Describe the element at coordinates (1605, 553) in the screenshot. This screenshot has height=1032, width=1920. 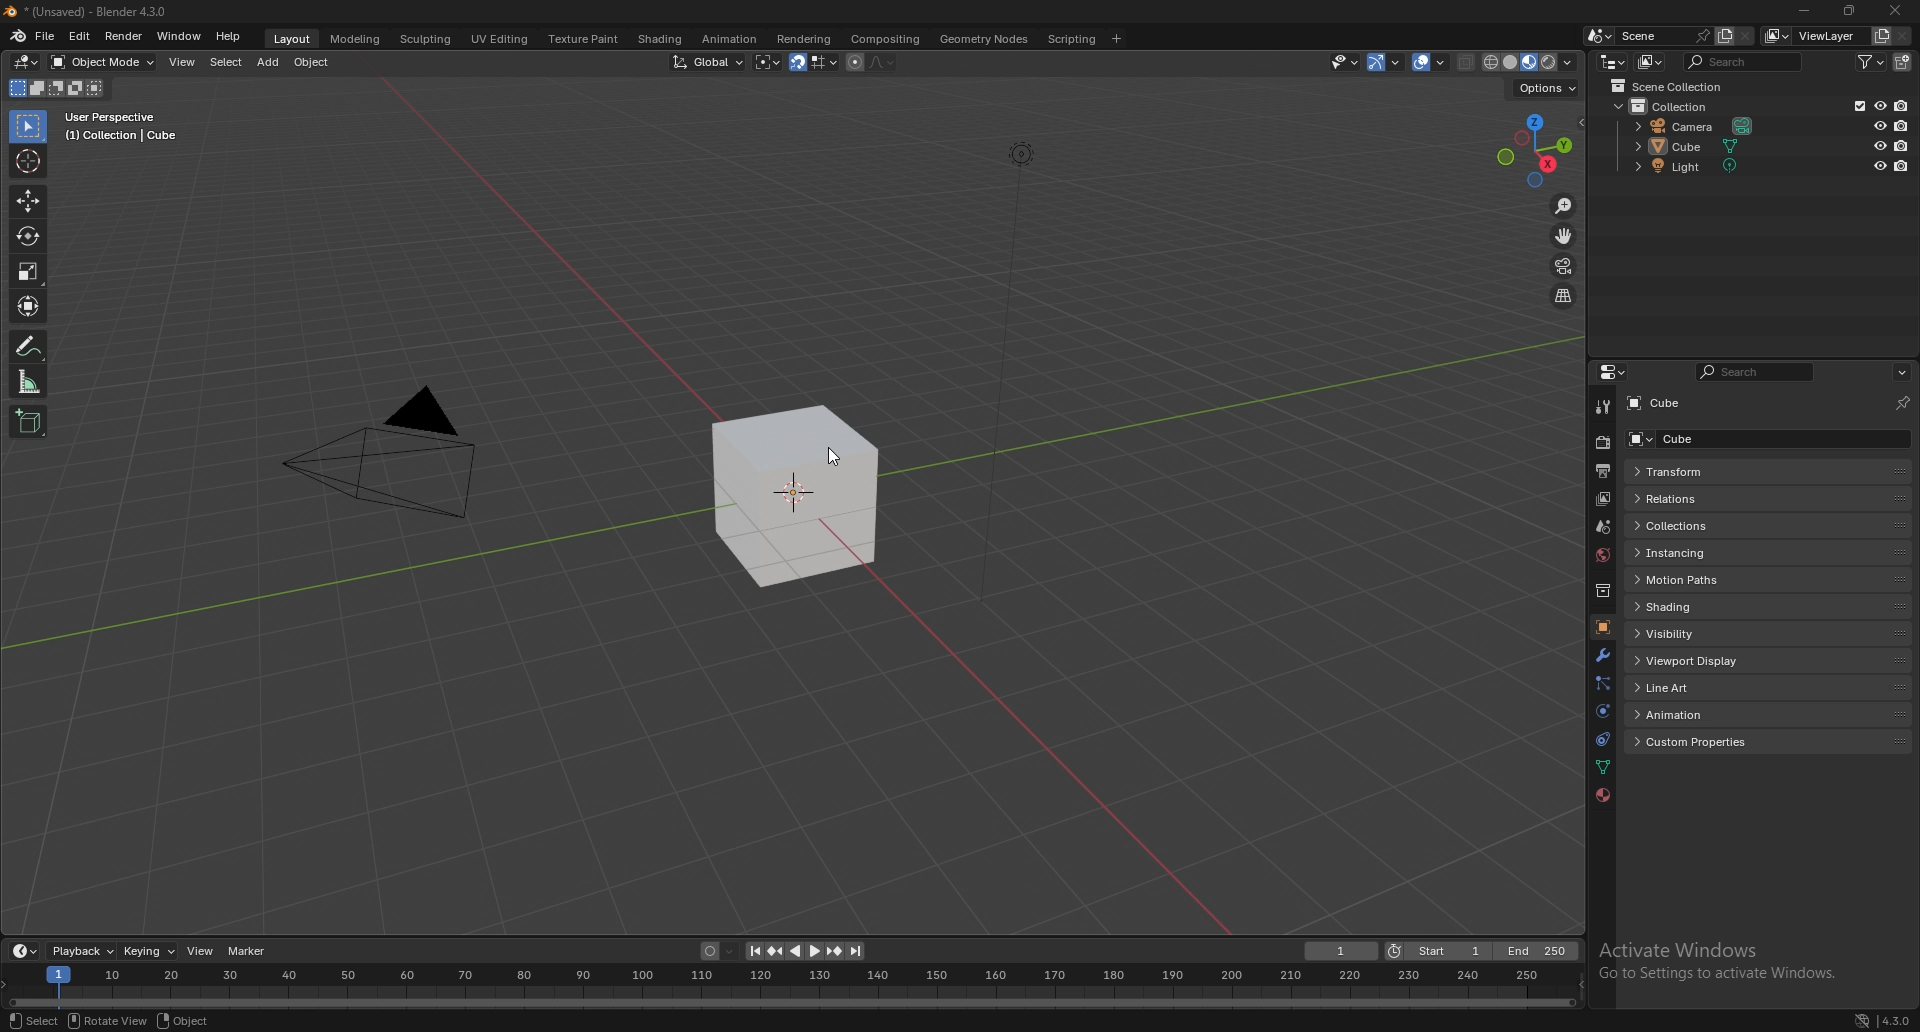
I see `world` at that location.